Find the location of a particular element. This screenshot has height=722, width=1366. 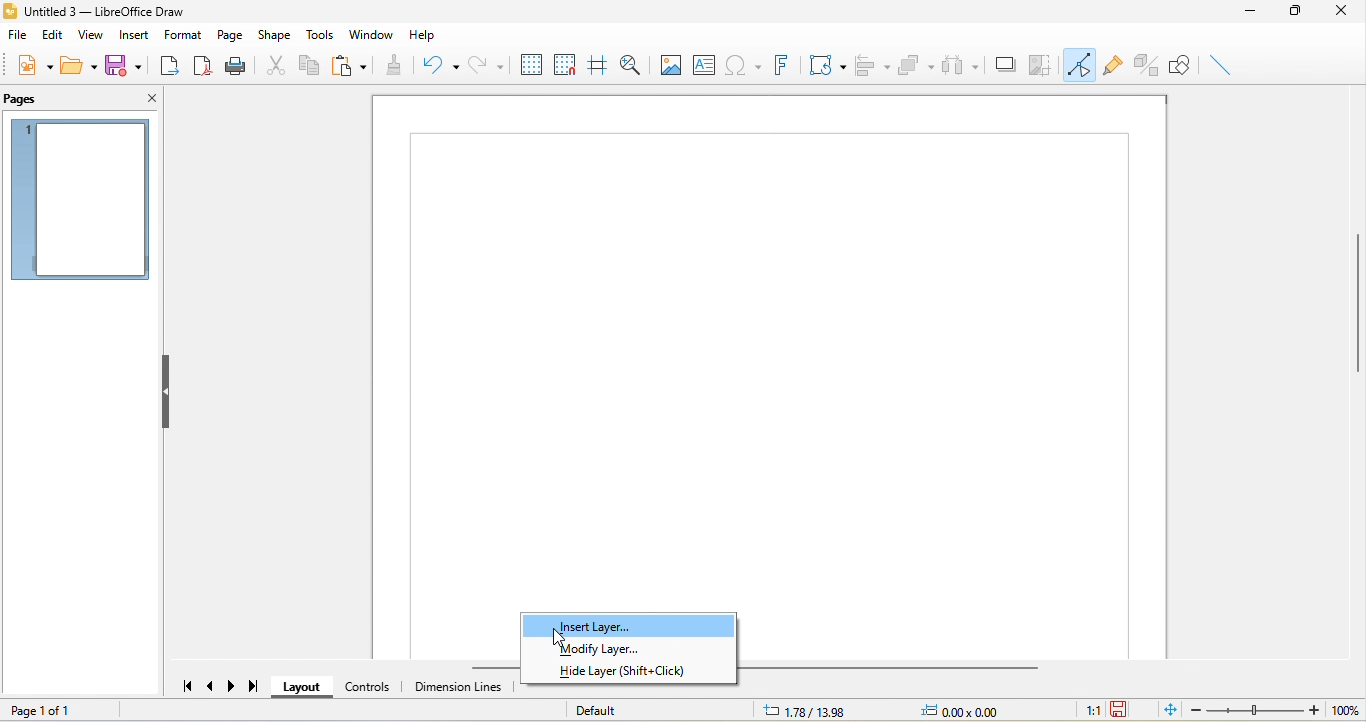

arrange is located at coordinates (917, 64).